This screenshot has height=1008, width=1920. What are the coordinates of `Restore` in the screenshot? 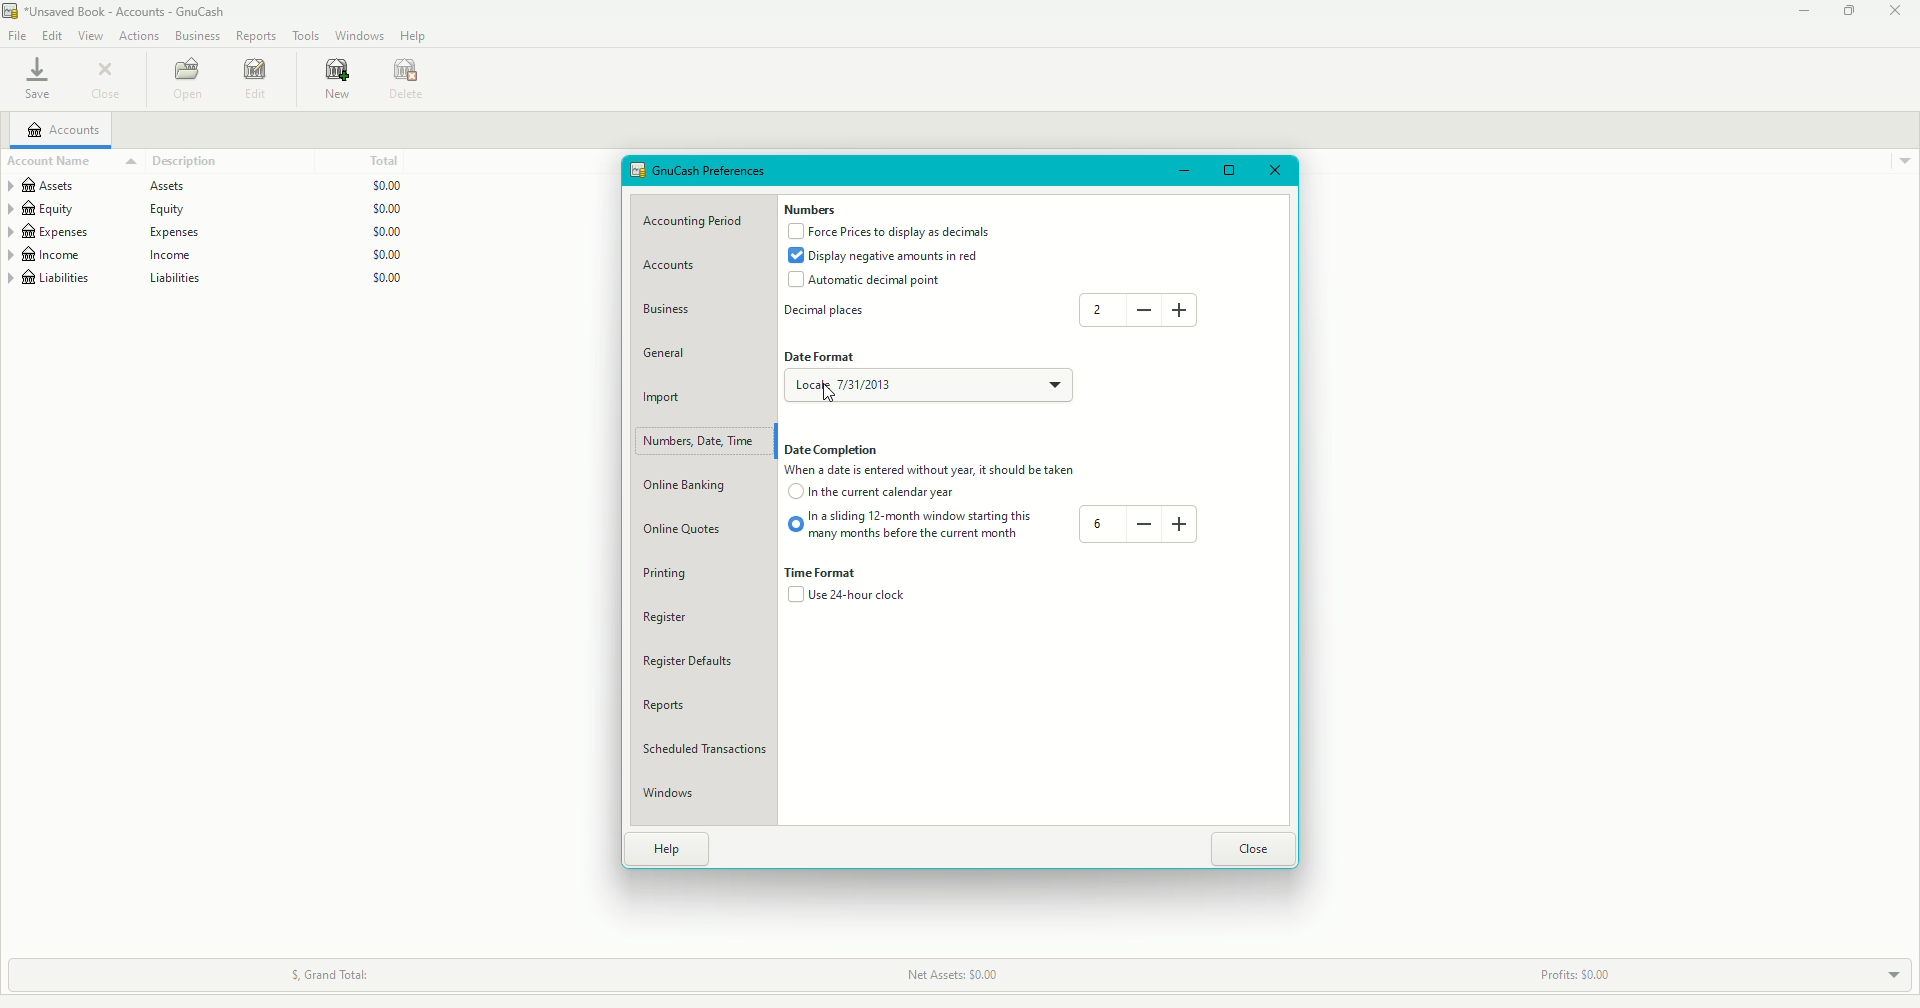 It's located at (1849, 12).